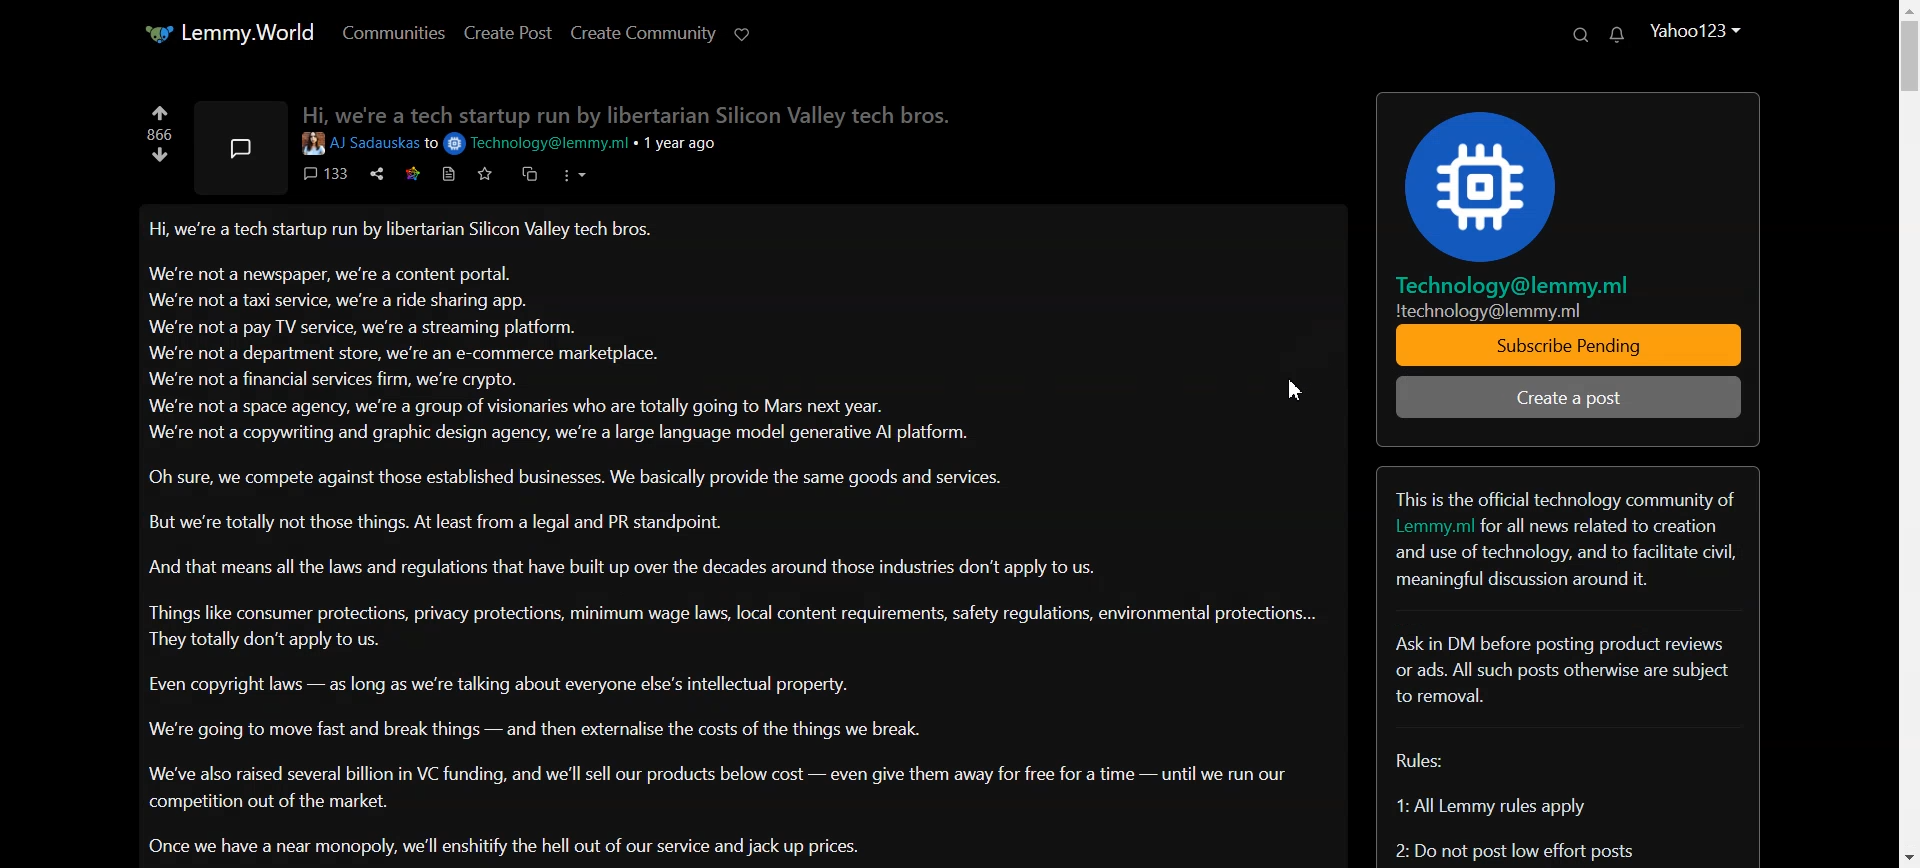  Describe the element at coordinates (1568, 175) in the screenshot. I see `Channel icon` at that location.